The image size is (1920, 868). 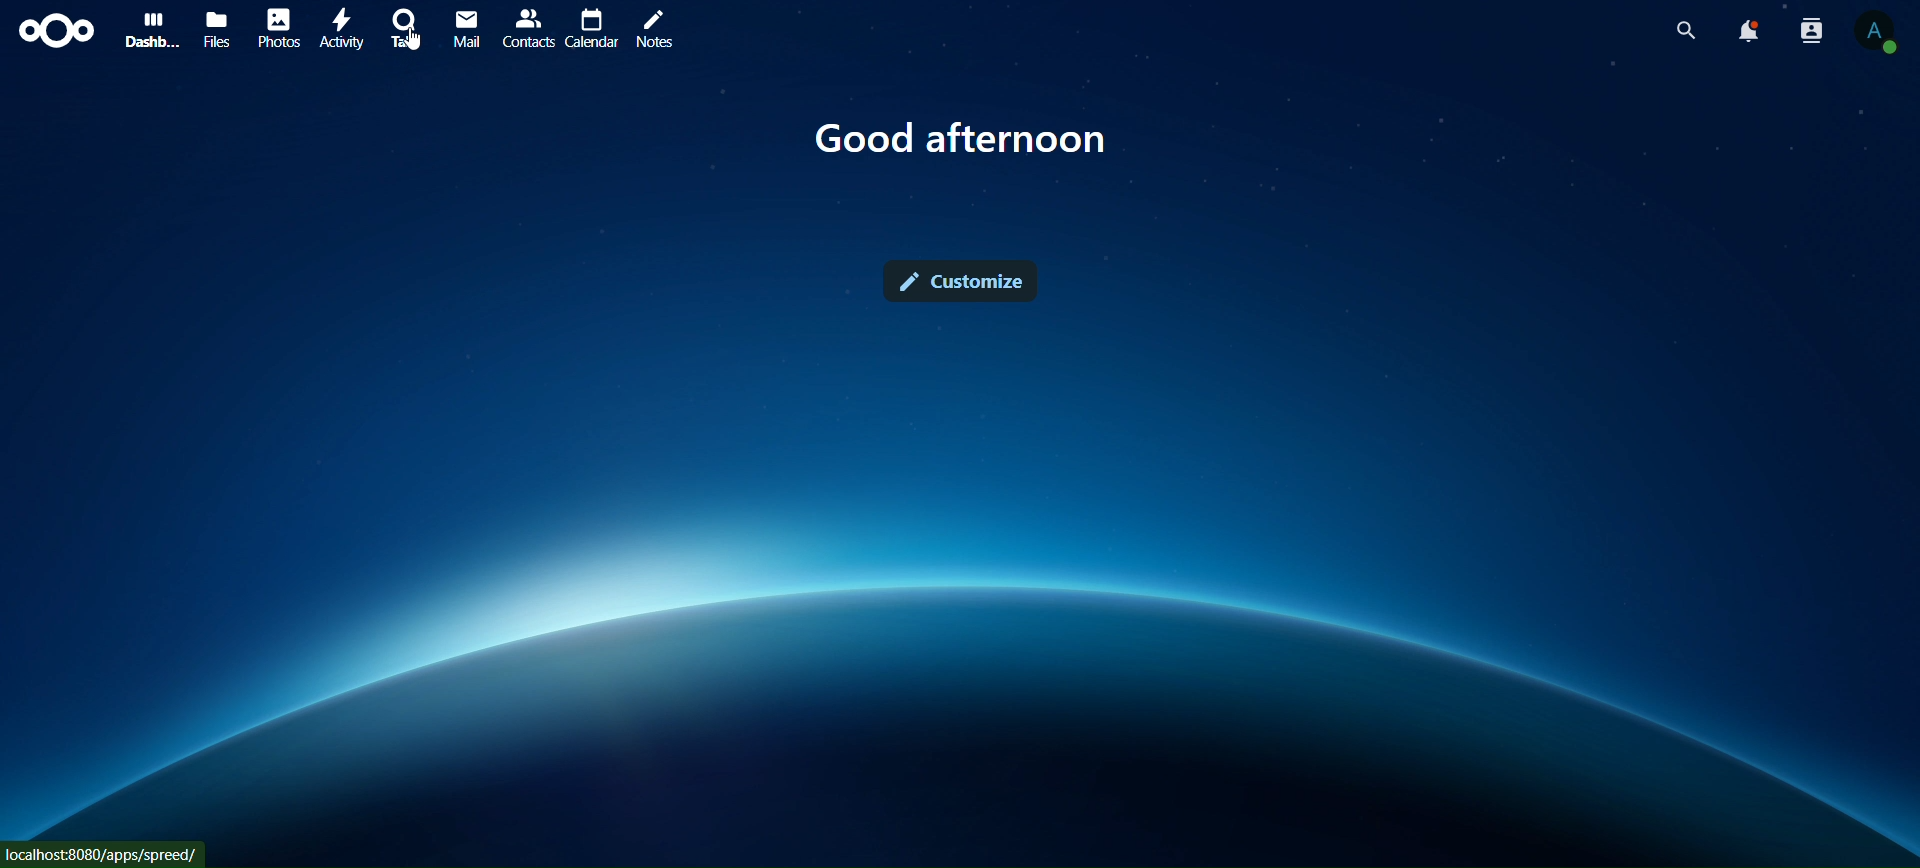 I want to click on files, so click(x=217, y=27).